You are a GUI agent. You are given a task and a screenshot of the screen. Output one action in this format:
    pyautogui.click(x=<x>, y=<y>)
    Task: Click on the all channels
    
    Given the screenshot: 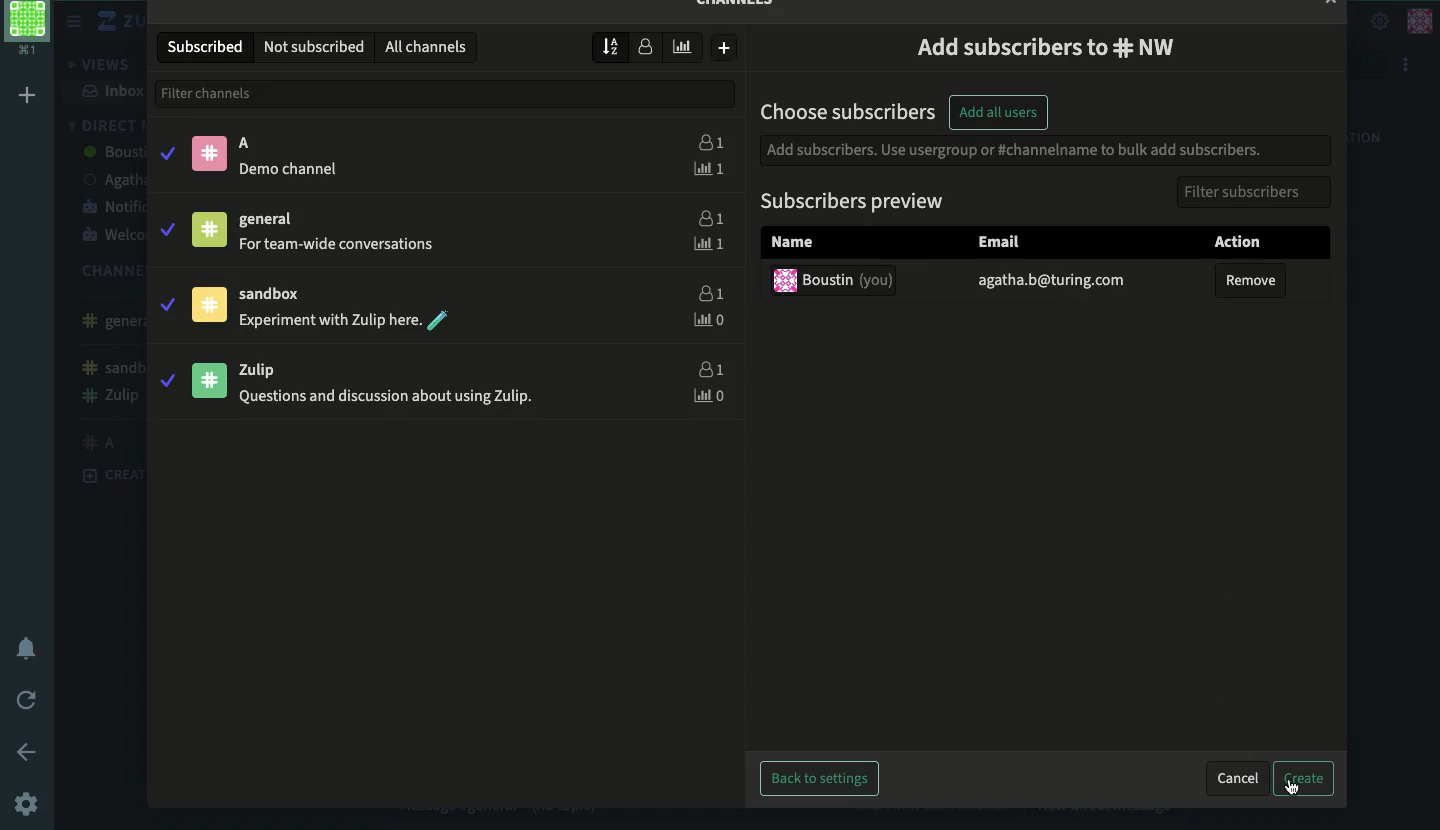 What is the action you would take?
    pyautogui.click(x=430, y=46)
    